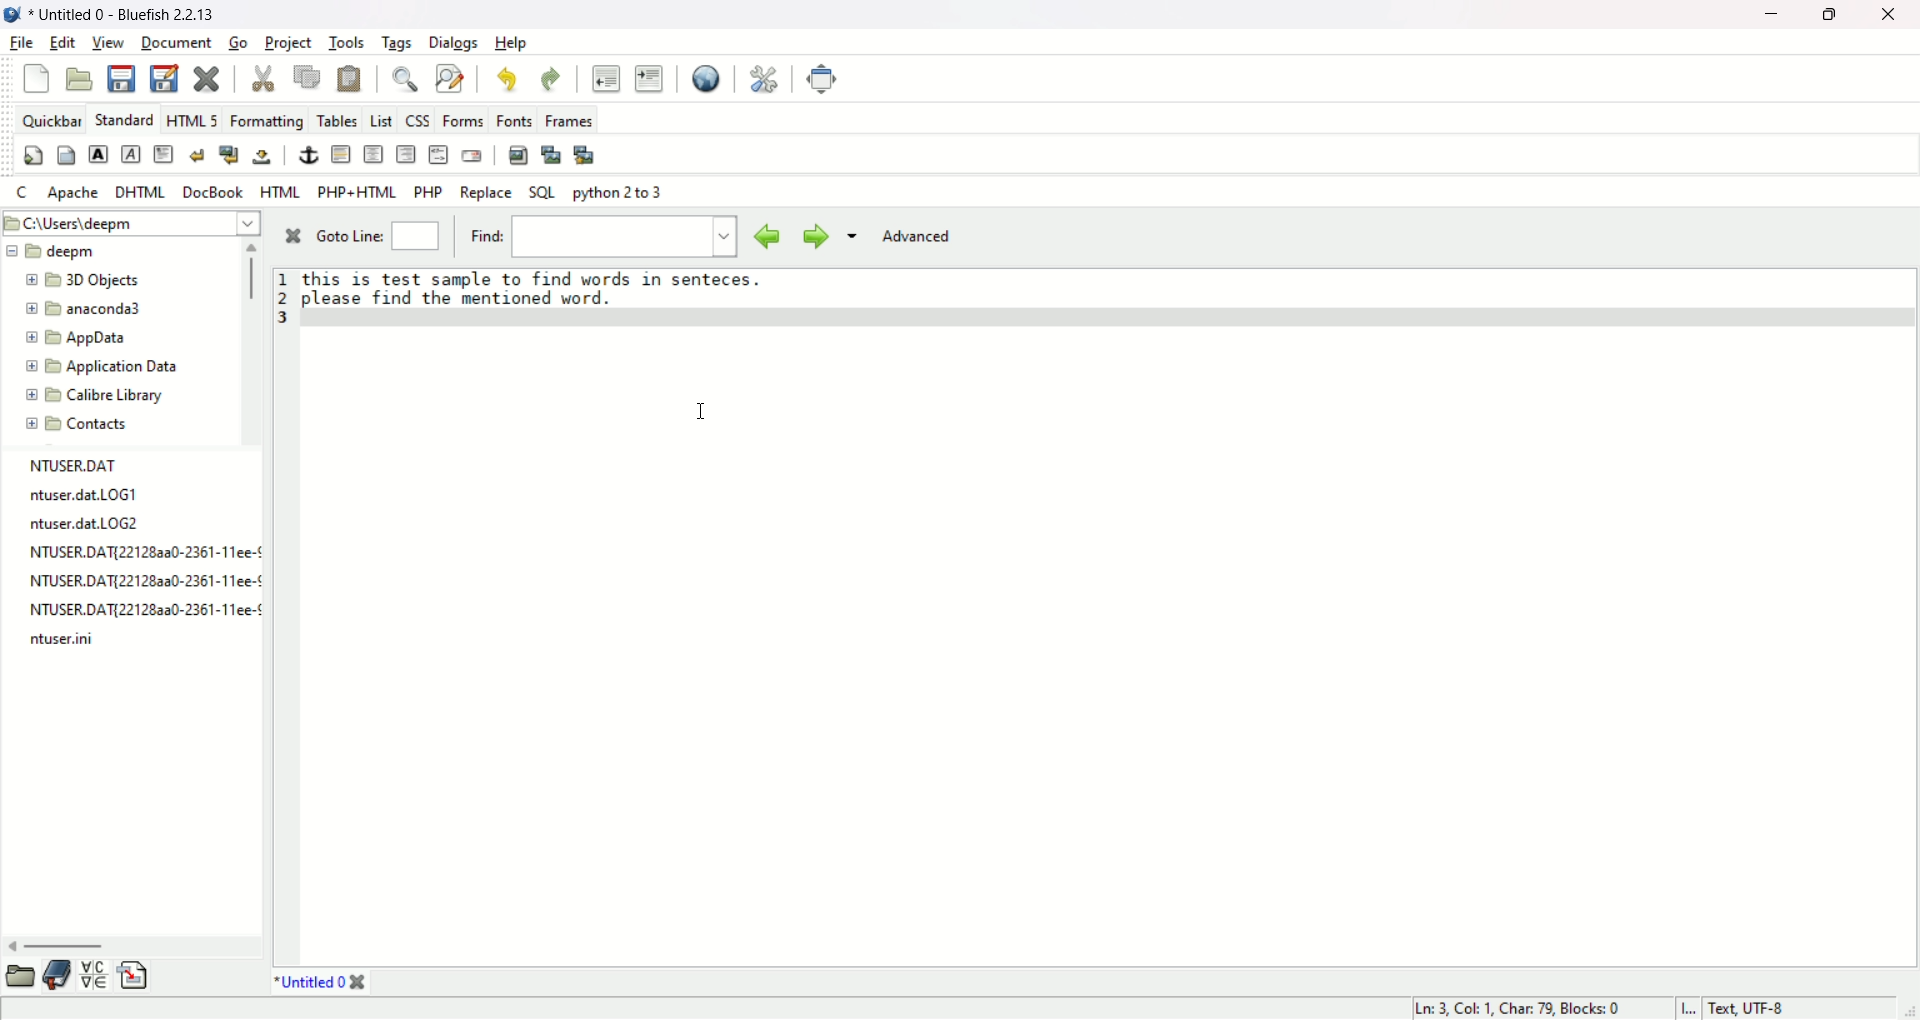 The image size is (1920, 1020). What do you see at coordinates (340, 153) in the screenshot?
I see `horizontal rule` at bounding box center [340, 153].